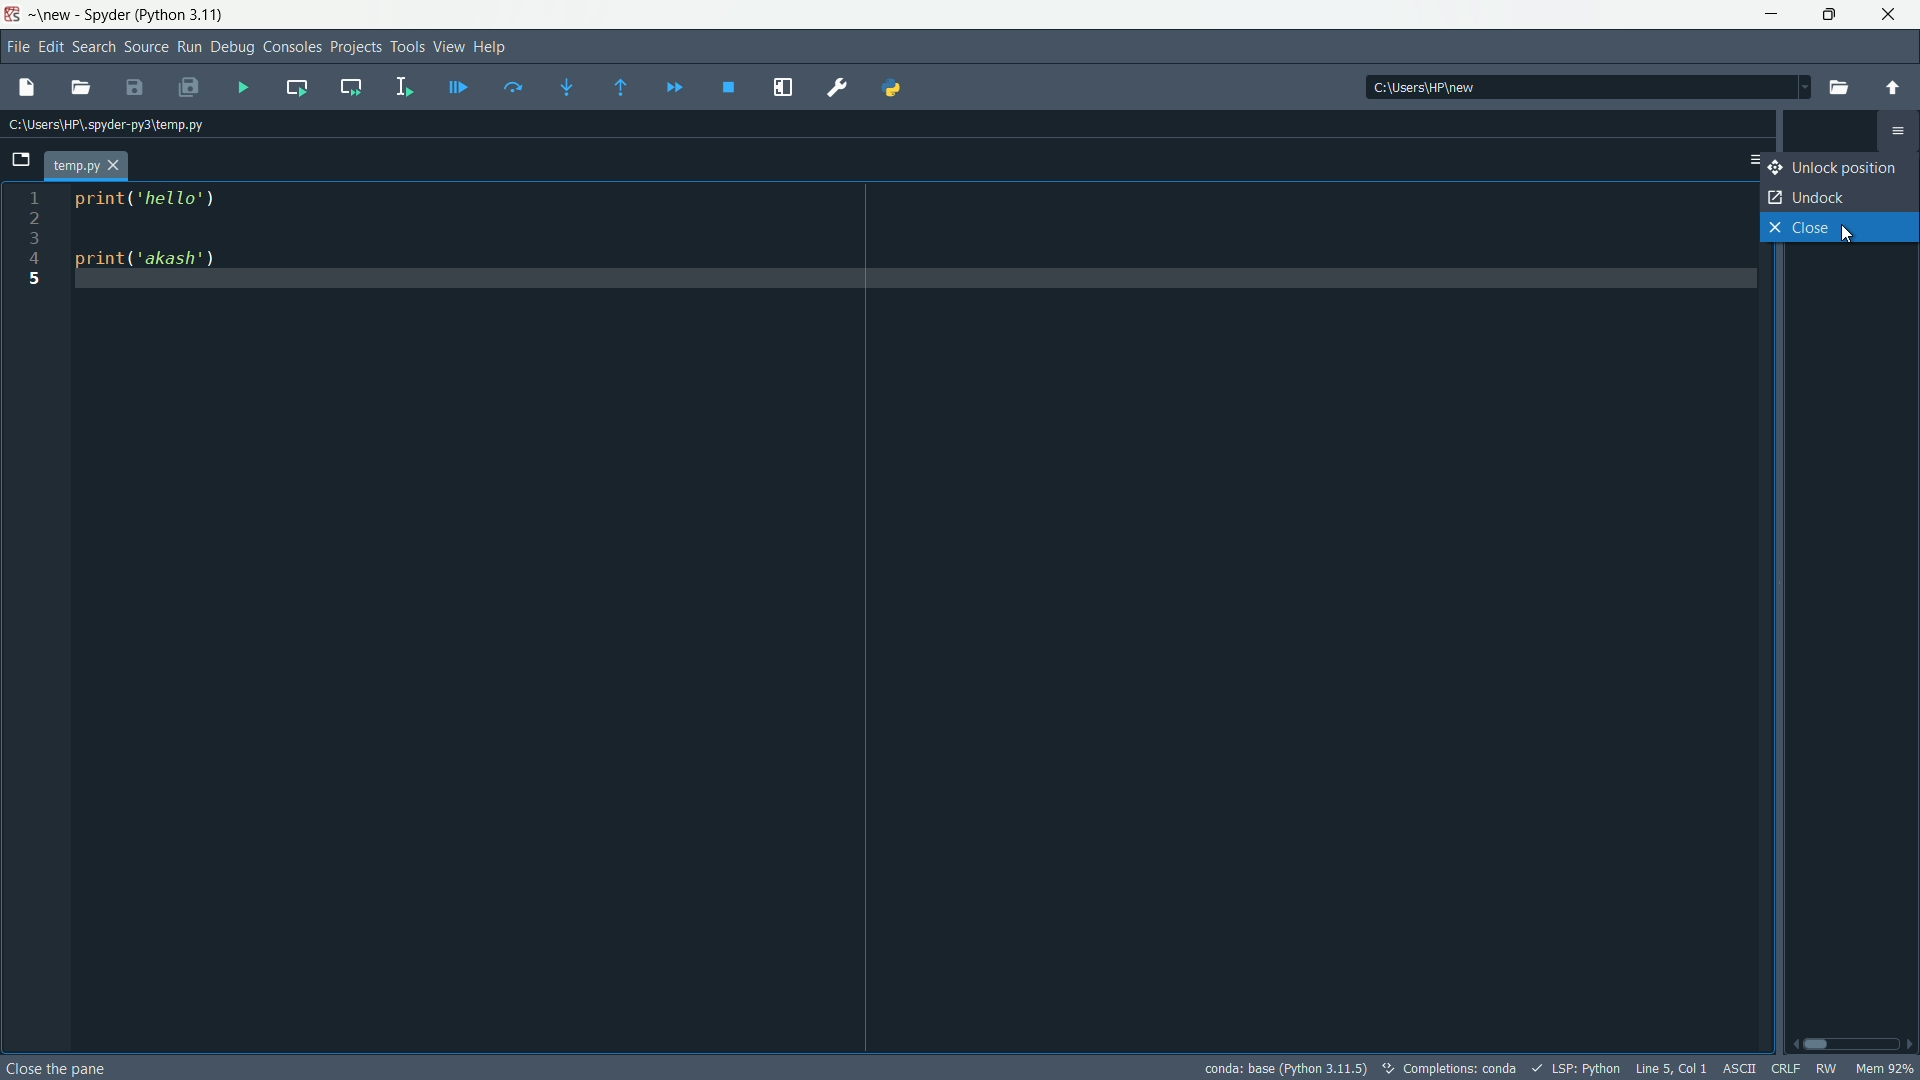 Image resolution: width=1920 pixels, height=1080 pixels. I want to click on line numbers, so click(42, 619).